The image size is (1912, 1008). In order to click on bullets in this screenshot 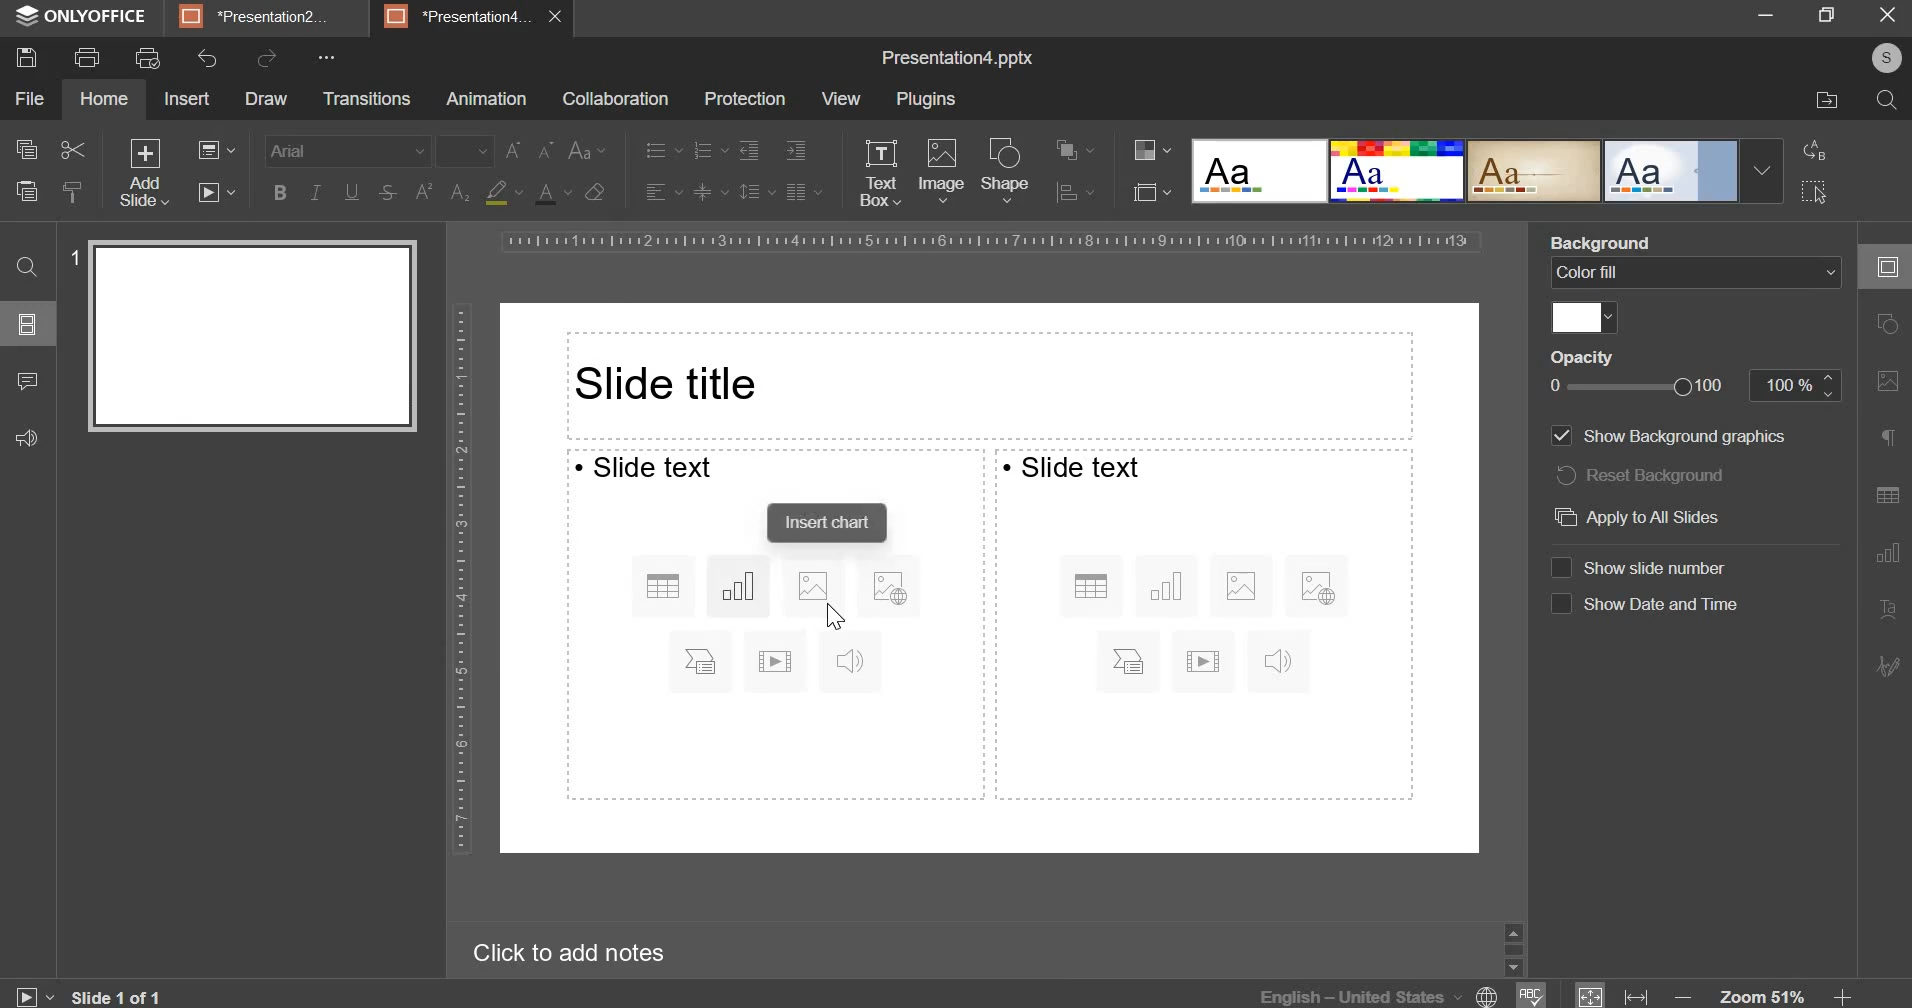, I will do `click(663, 150)`.